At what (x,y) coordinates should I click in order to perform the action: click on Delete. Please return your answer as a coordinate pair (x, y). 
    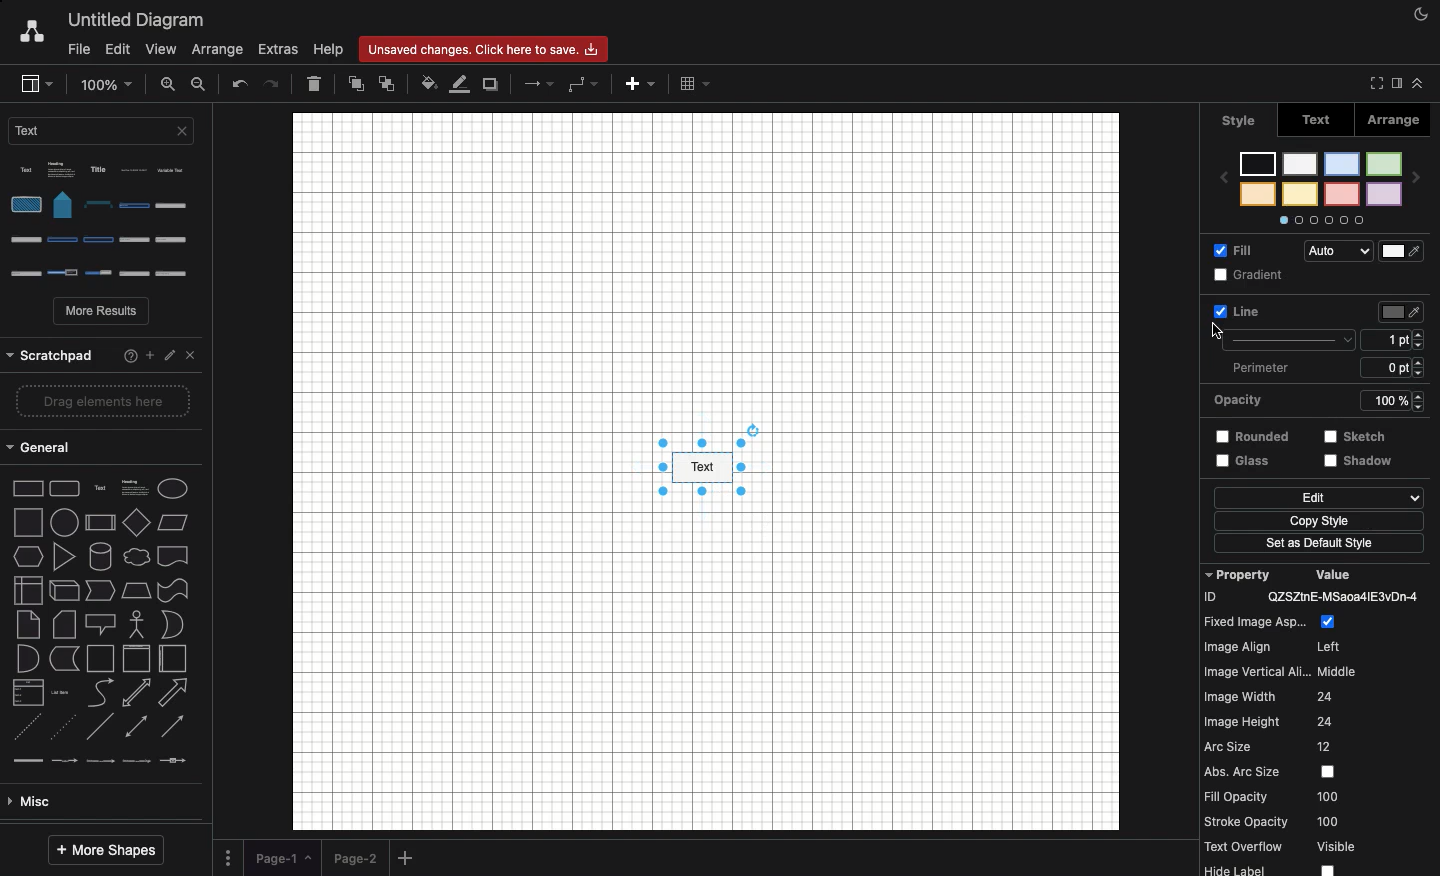
    Looking at the image, I should click on (314, 83).